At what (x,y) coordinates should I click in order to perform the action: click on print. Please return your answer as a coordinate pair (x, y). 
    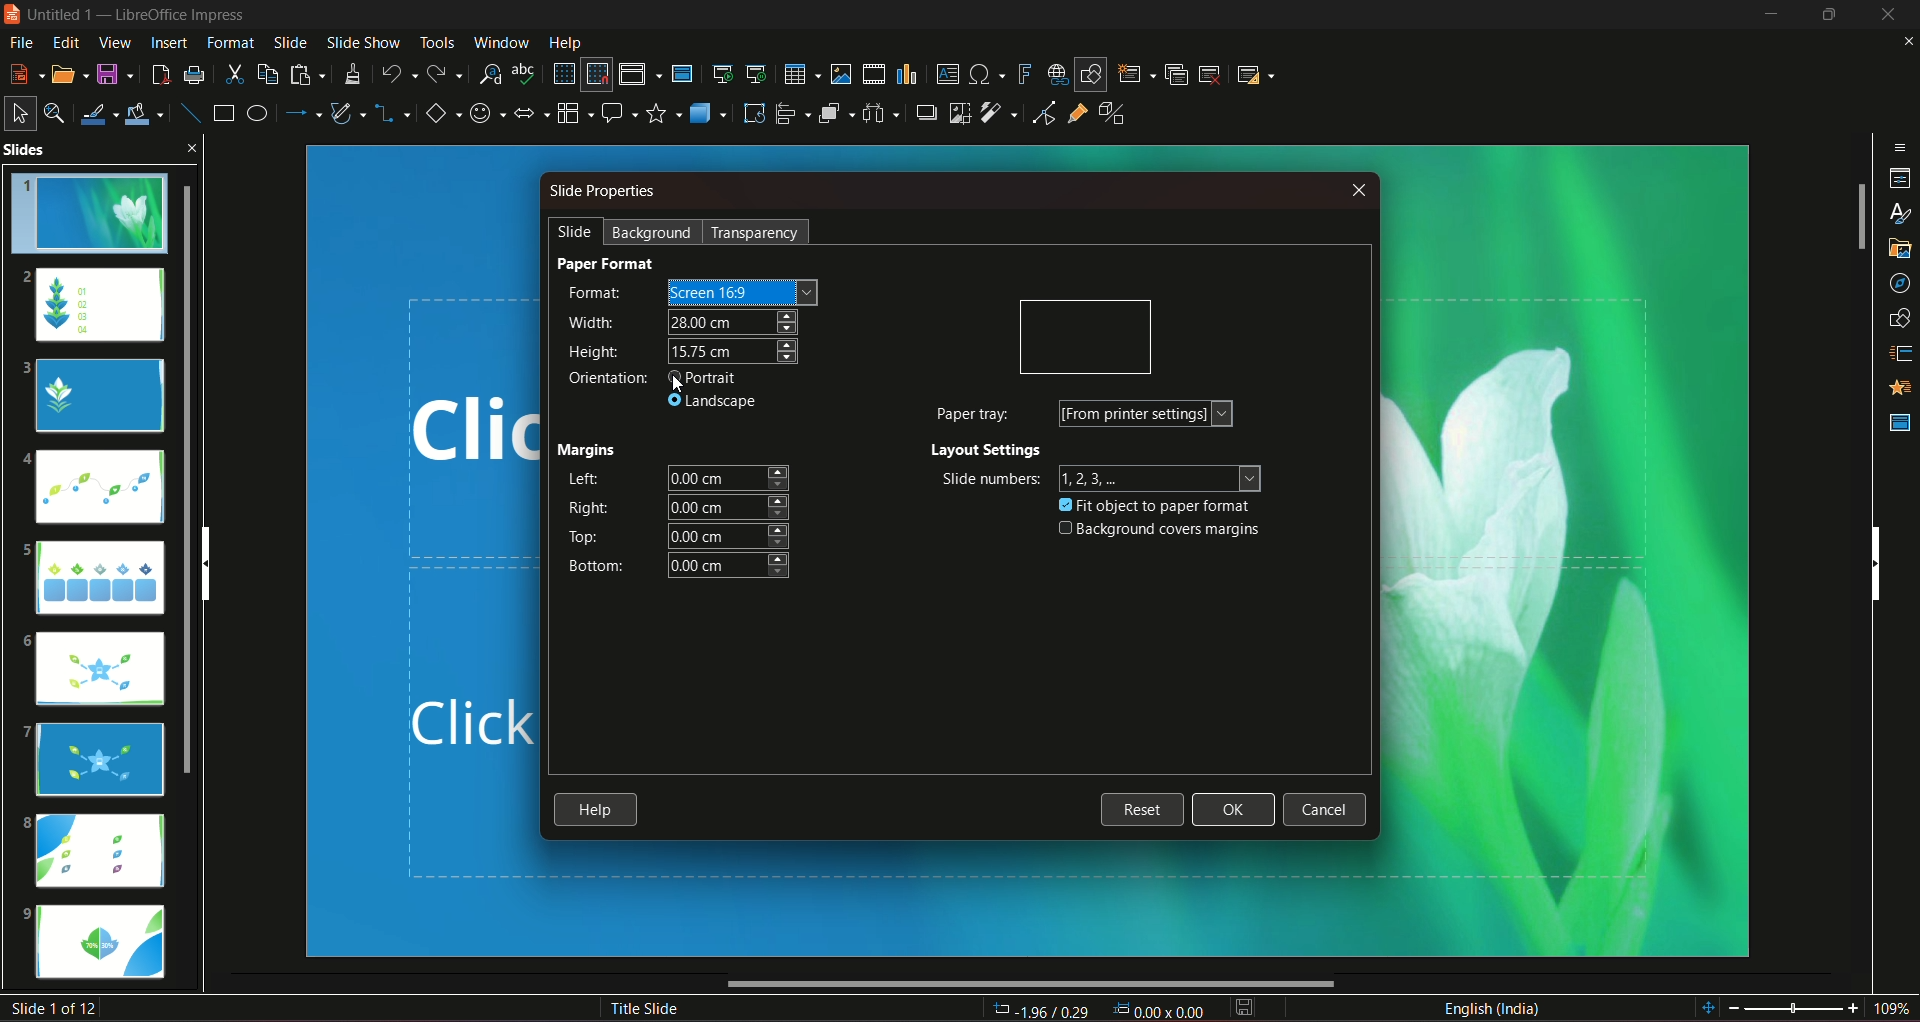
    Looking at the image, I should click on (194, 73).